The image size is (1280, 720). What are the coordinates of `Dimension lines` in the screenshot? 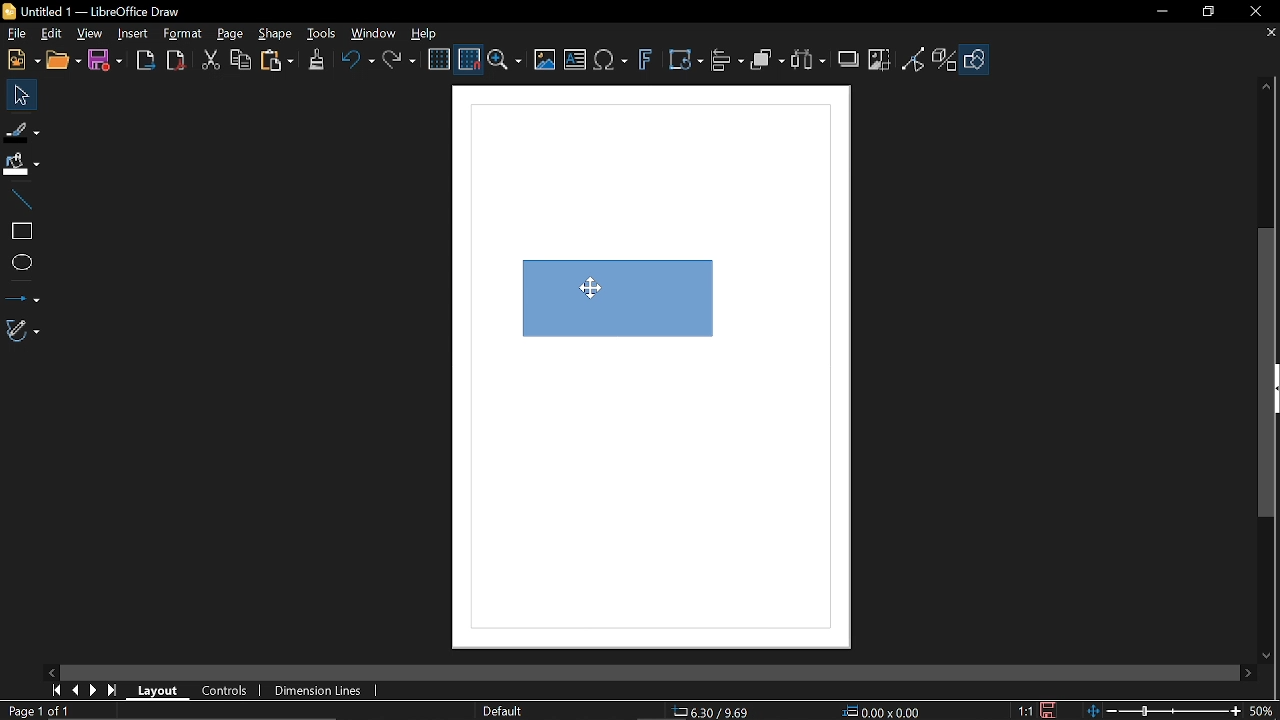 It's located at (322, 692).